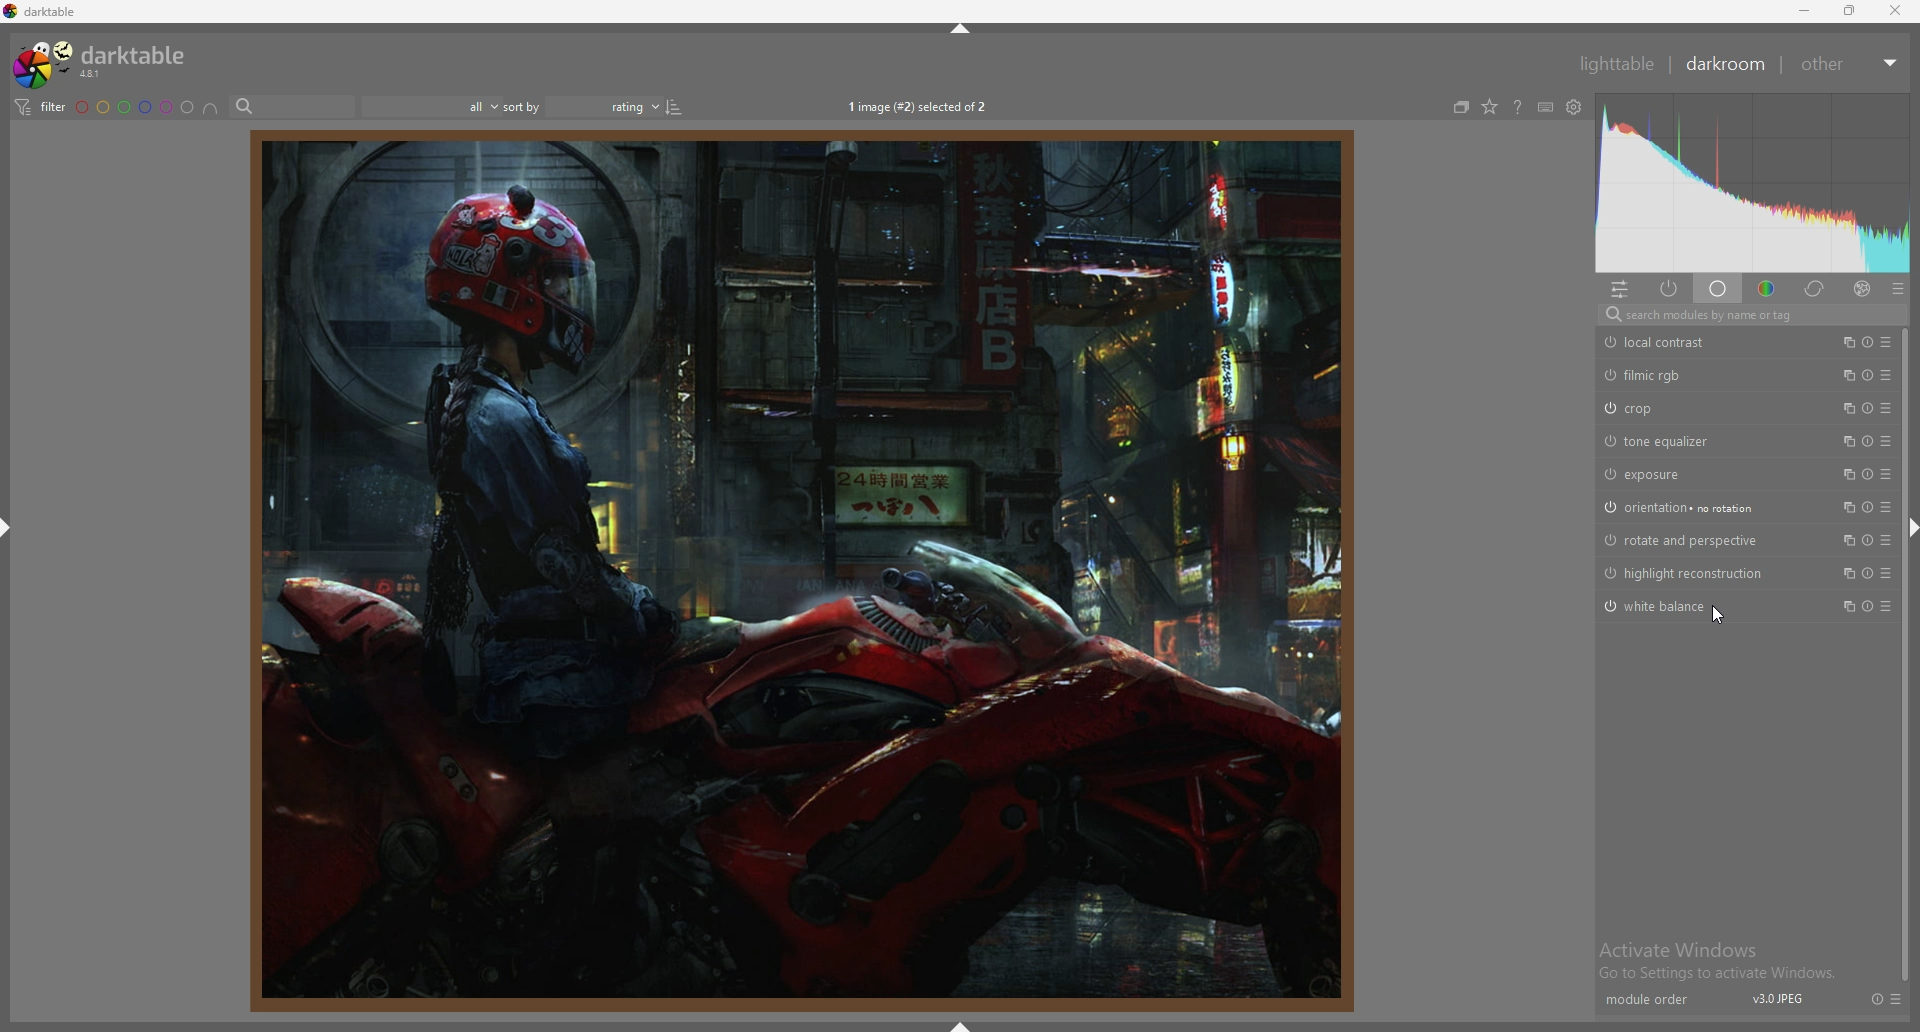  Describe the element at coordinates (923, 105) in the screenshot. I see `1 image (#2) selected of 2` at that location.